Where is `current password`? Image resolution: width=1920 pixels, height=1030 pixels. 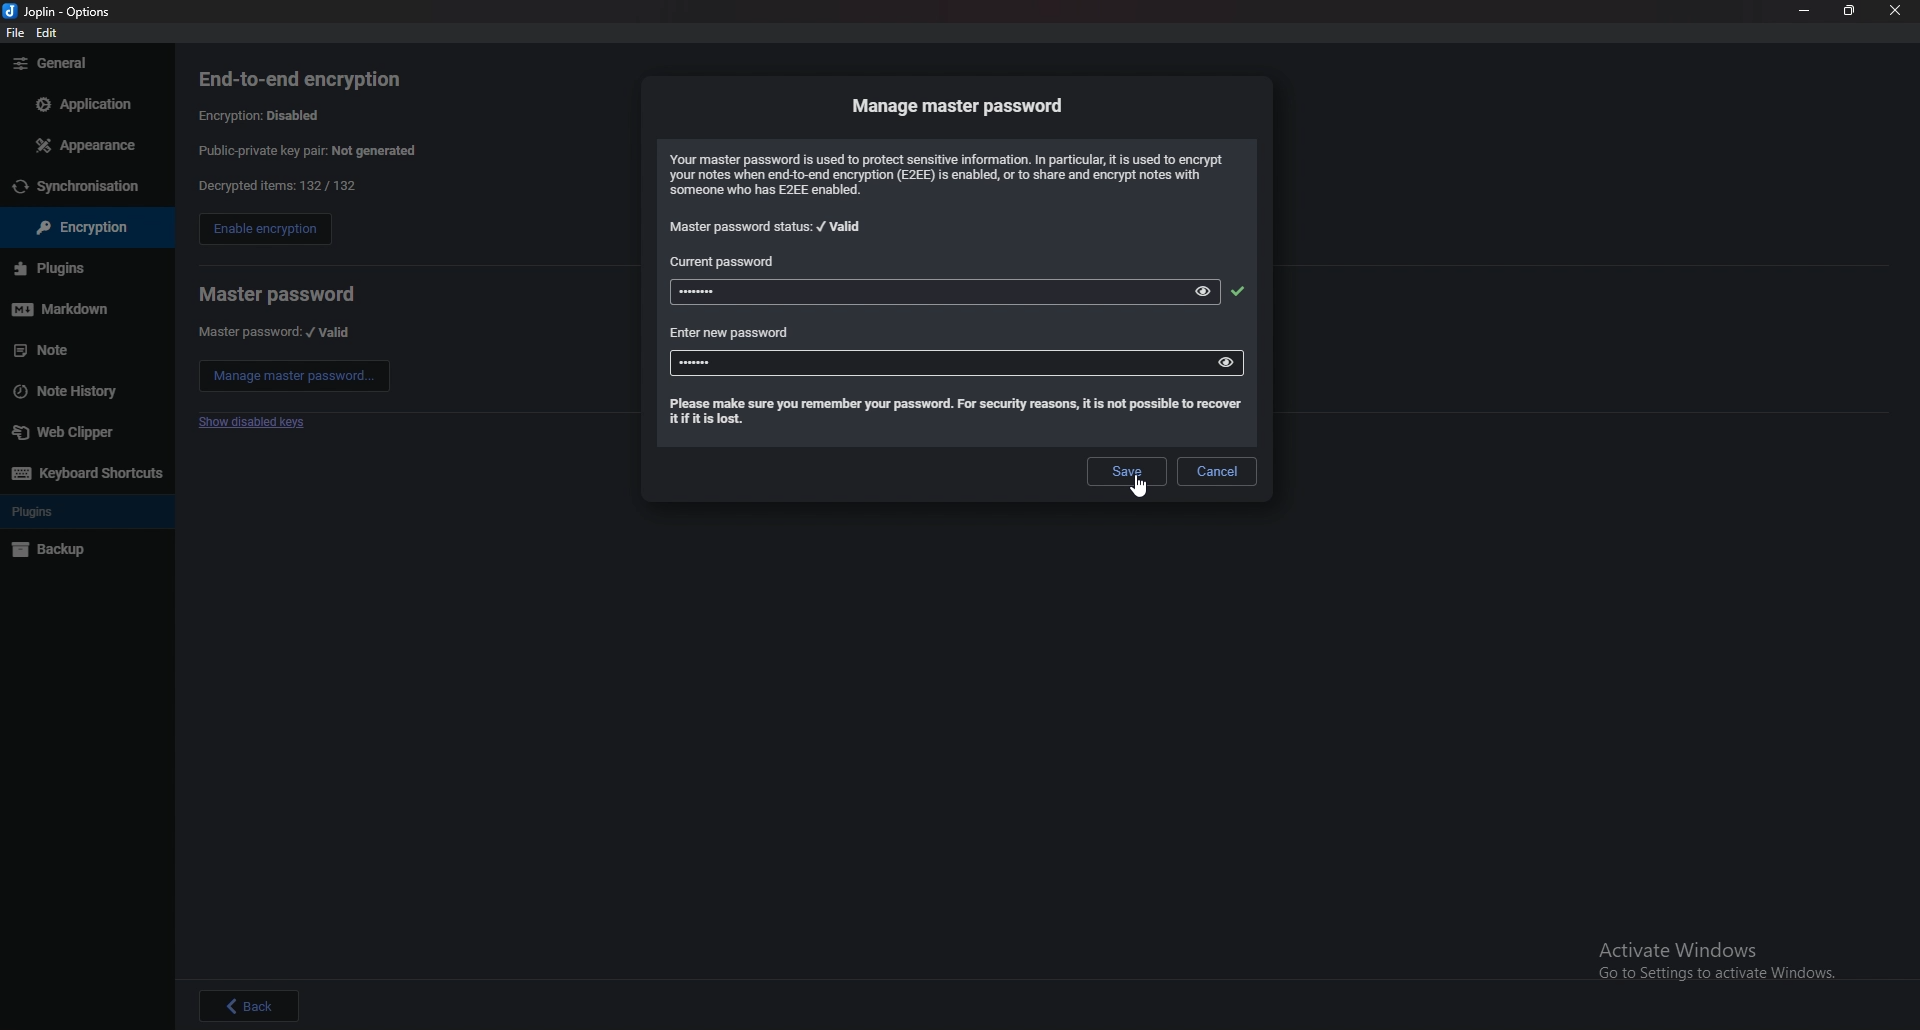 current password is located at coordinates (727, 261).